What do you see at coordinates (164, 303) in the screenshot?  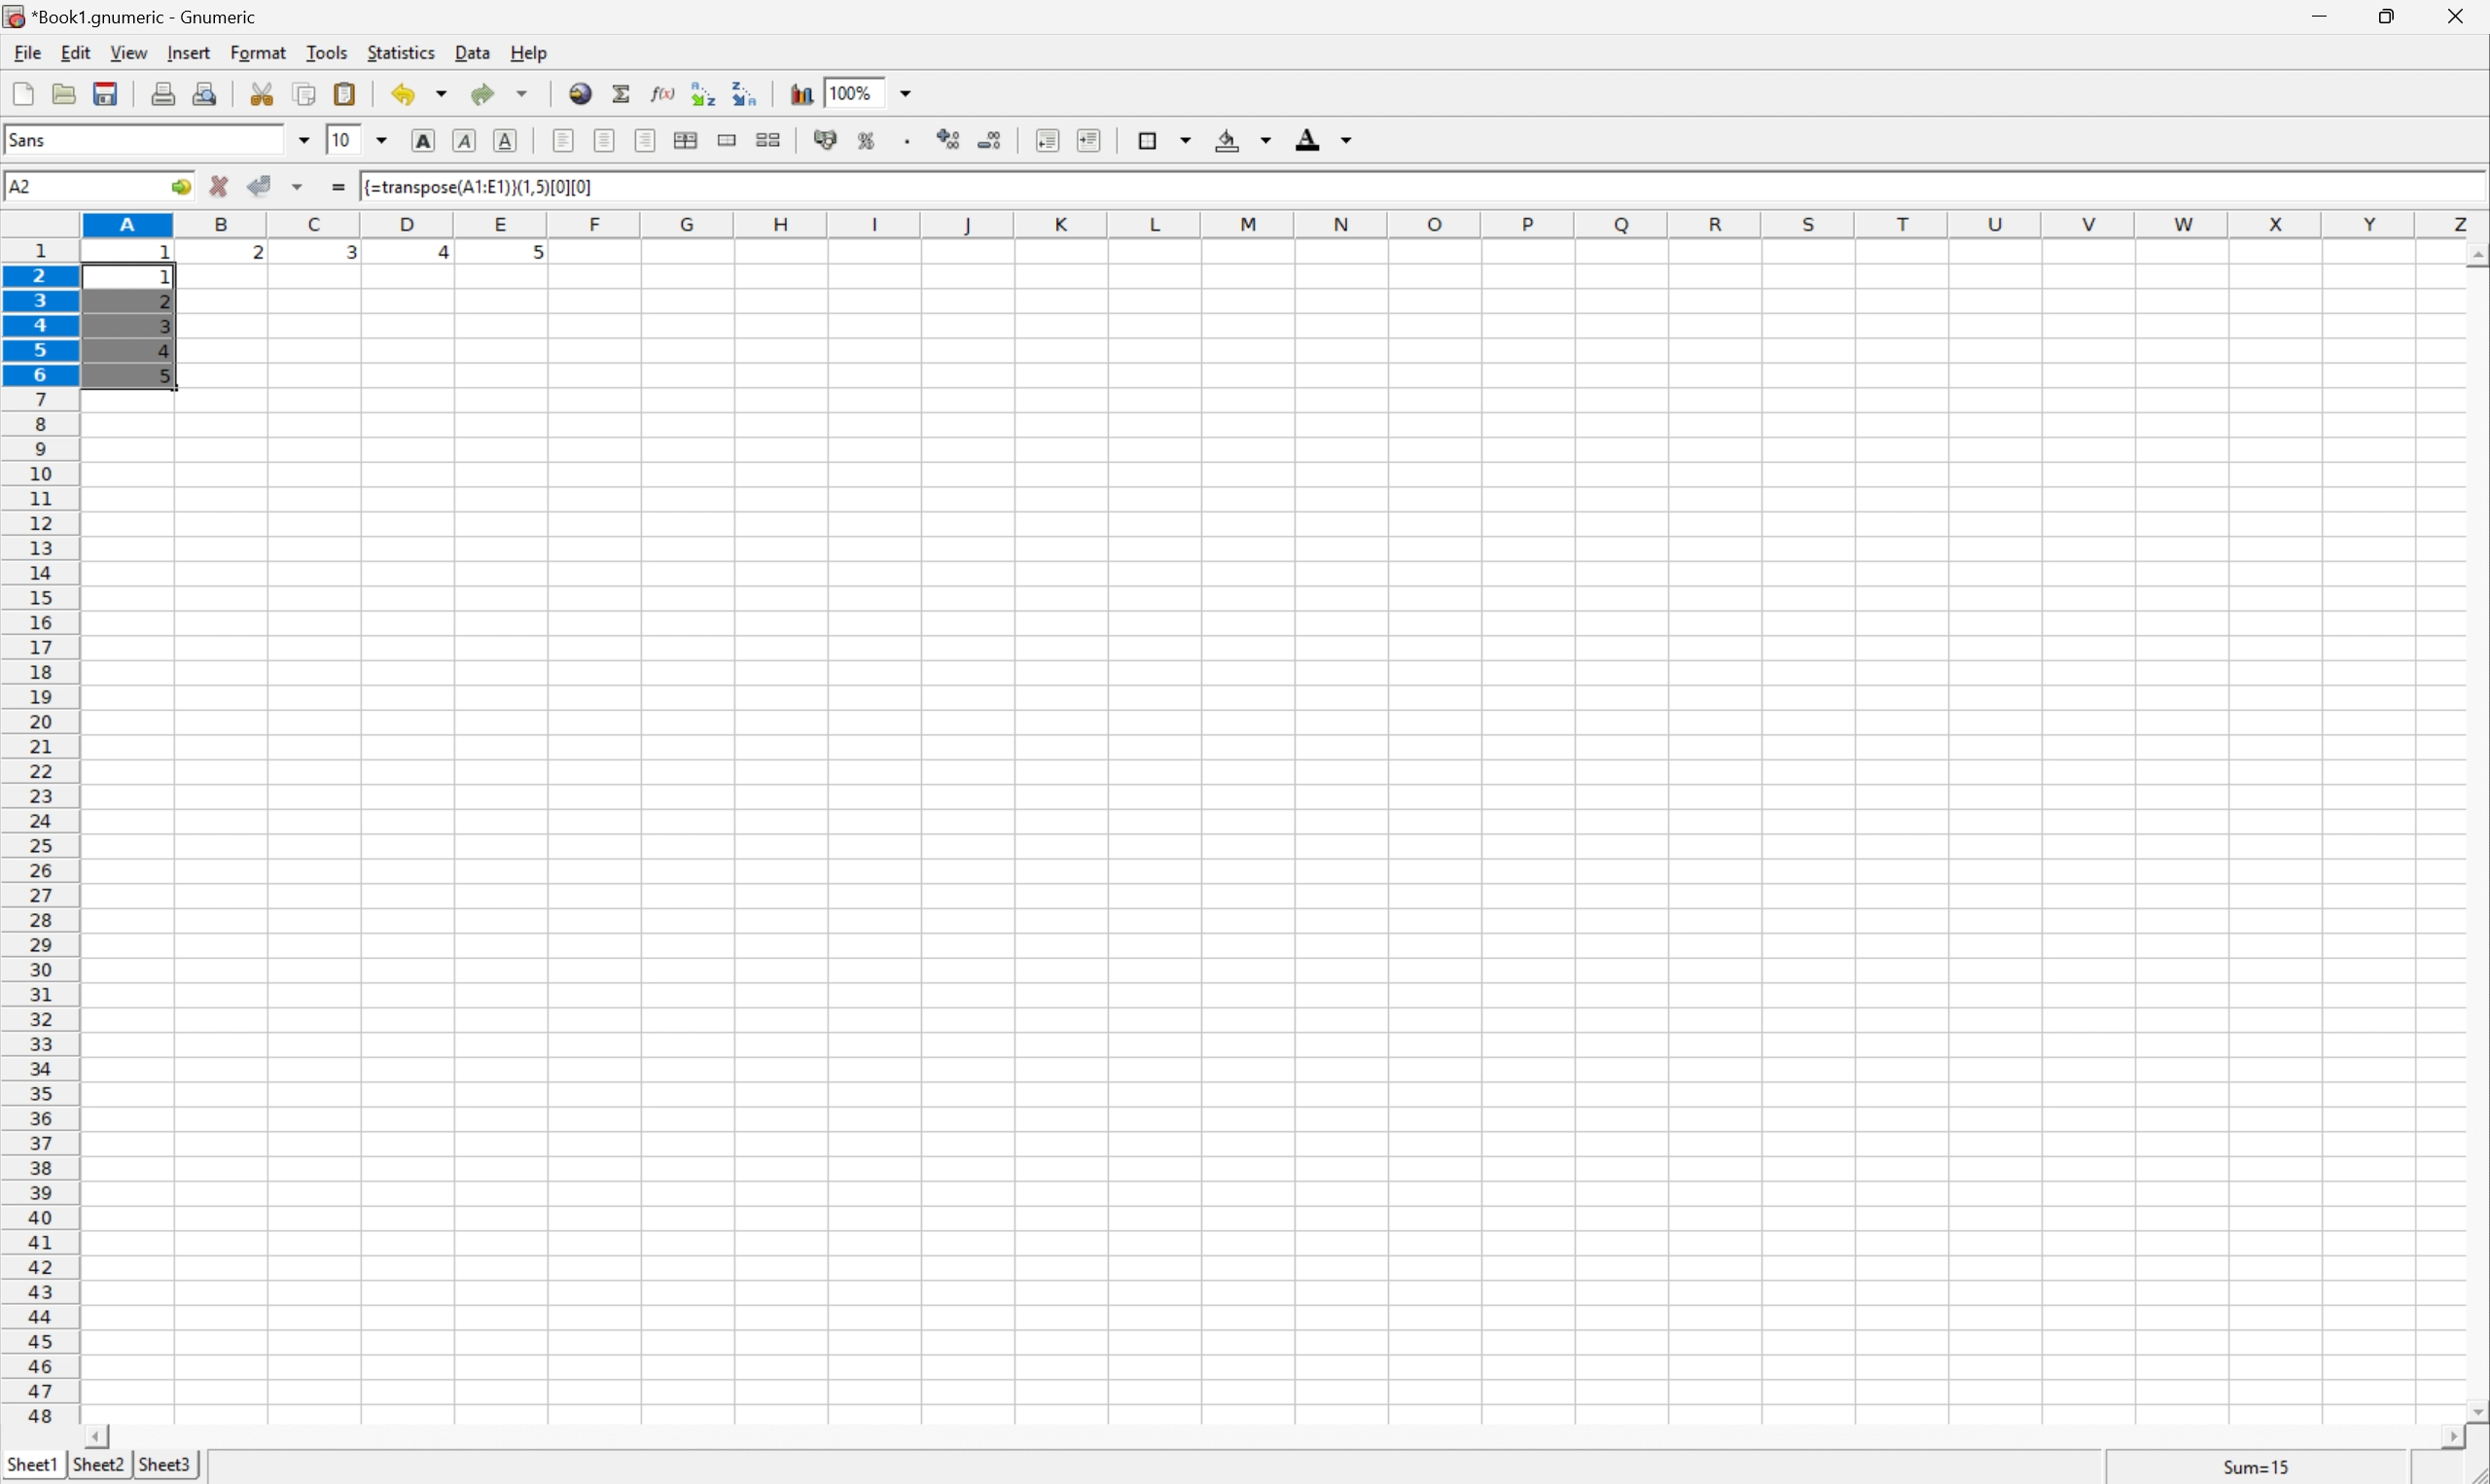 I see `2` at bounding box center [164, 303].